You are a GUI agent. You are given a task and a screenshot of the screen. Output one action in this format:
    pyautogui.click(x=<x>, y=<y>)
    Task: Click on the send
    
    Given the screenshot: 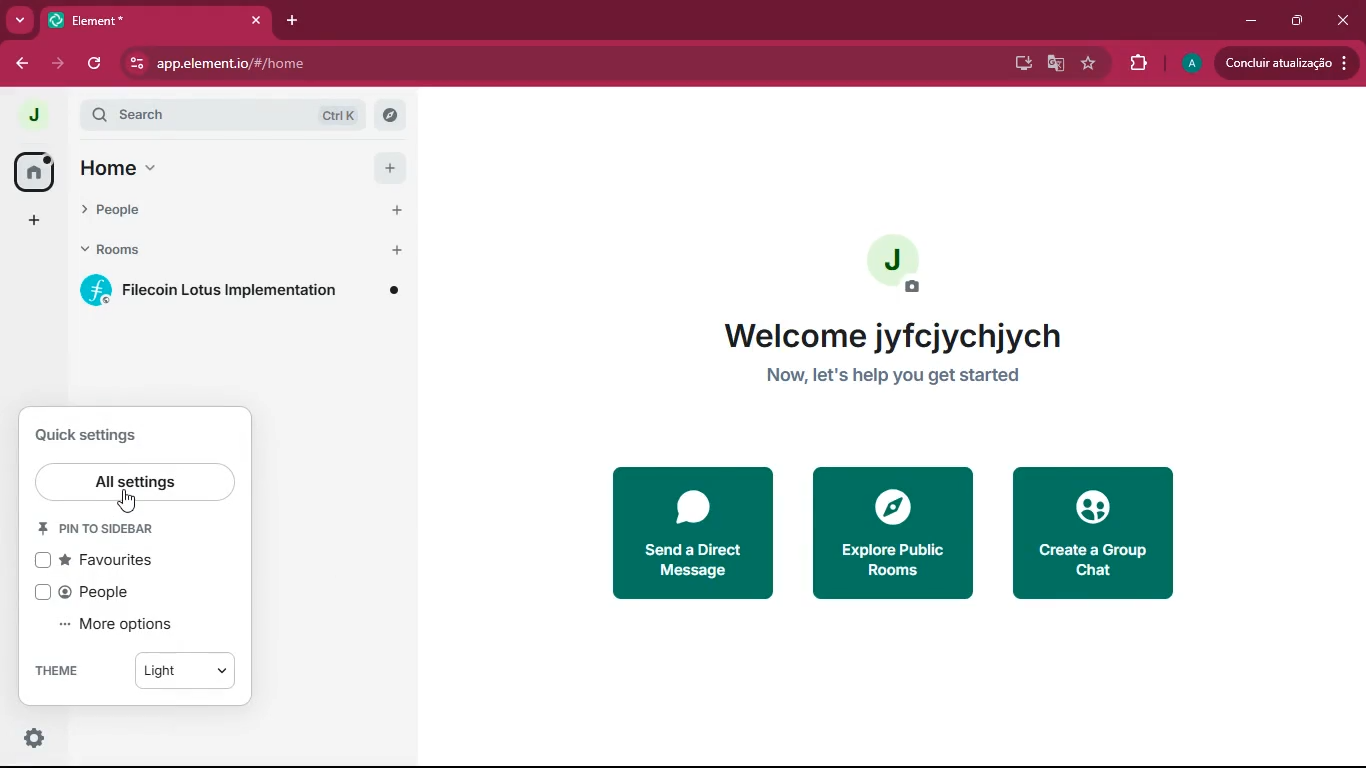 What is the action you would take?
    pyautogui.click(x=689, y=530)
    